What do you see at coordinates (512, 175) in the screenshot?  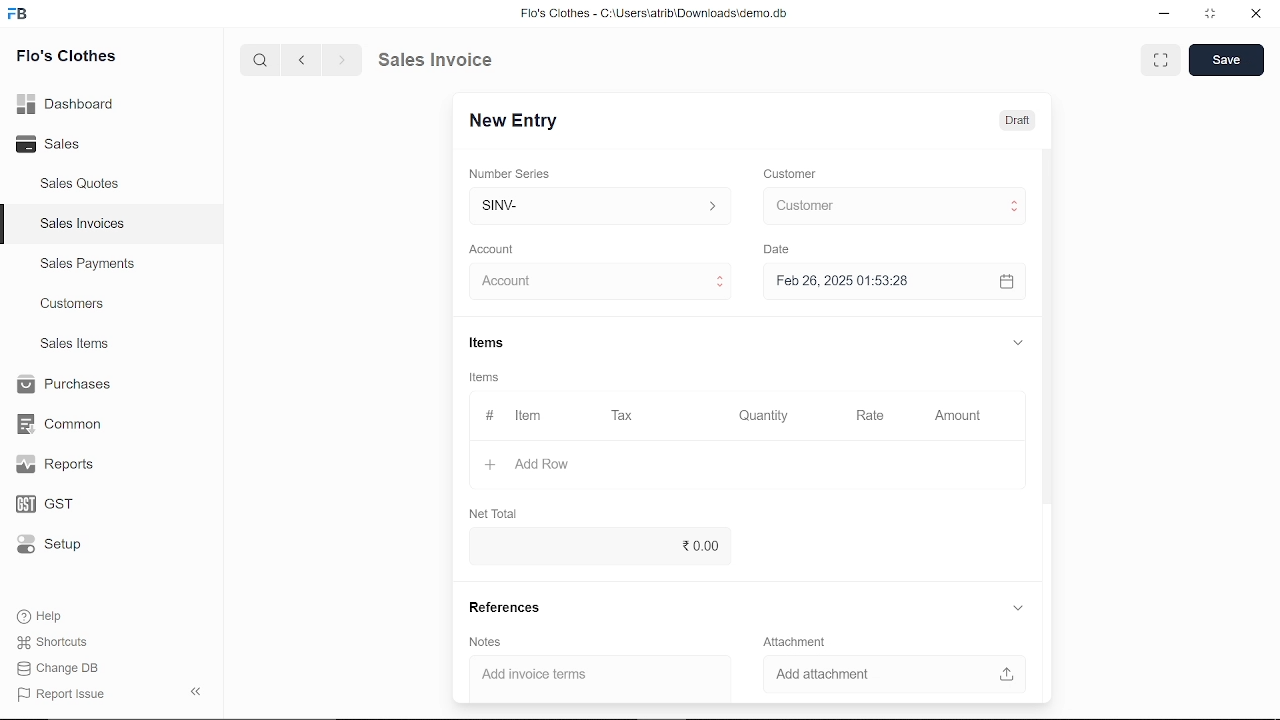 I see `Number Series` at bounding box center [512, 175].